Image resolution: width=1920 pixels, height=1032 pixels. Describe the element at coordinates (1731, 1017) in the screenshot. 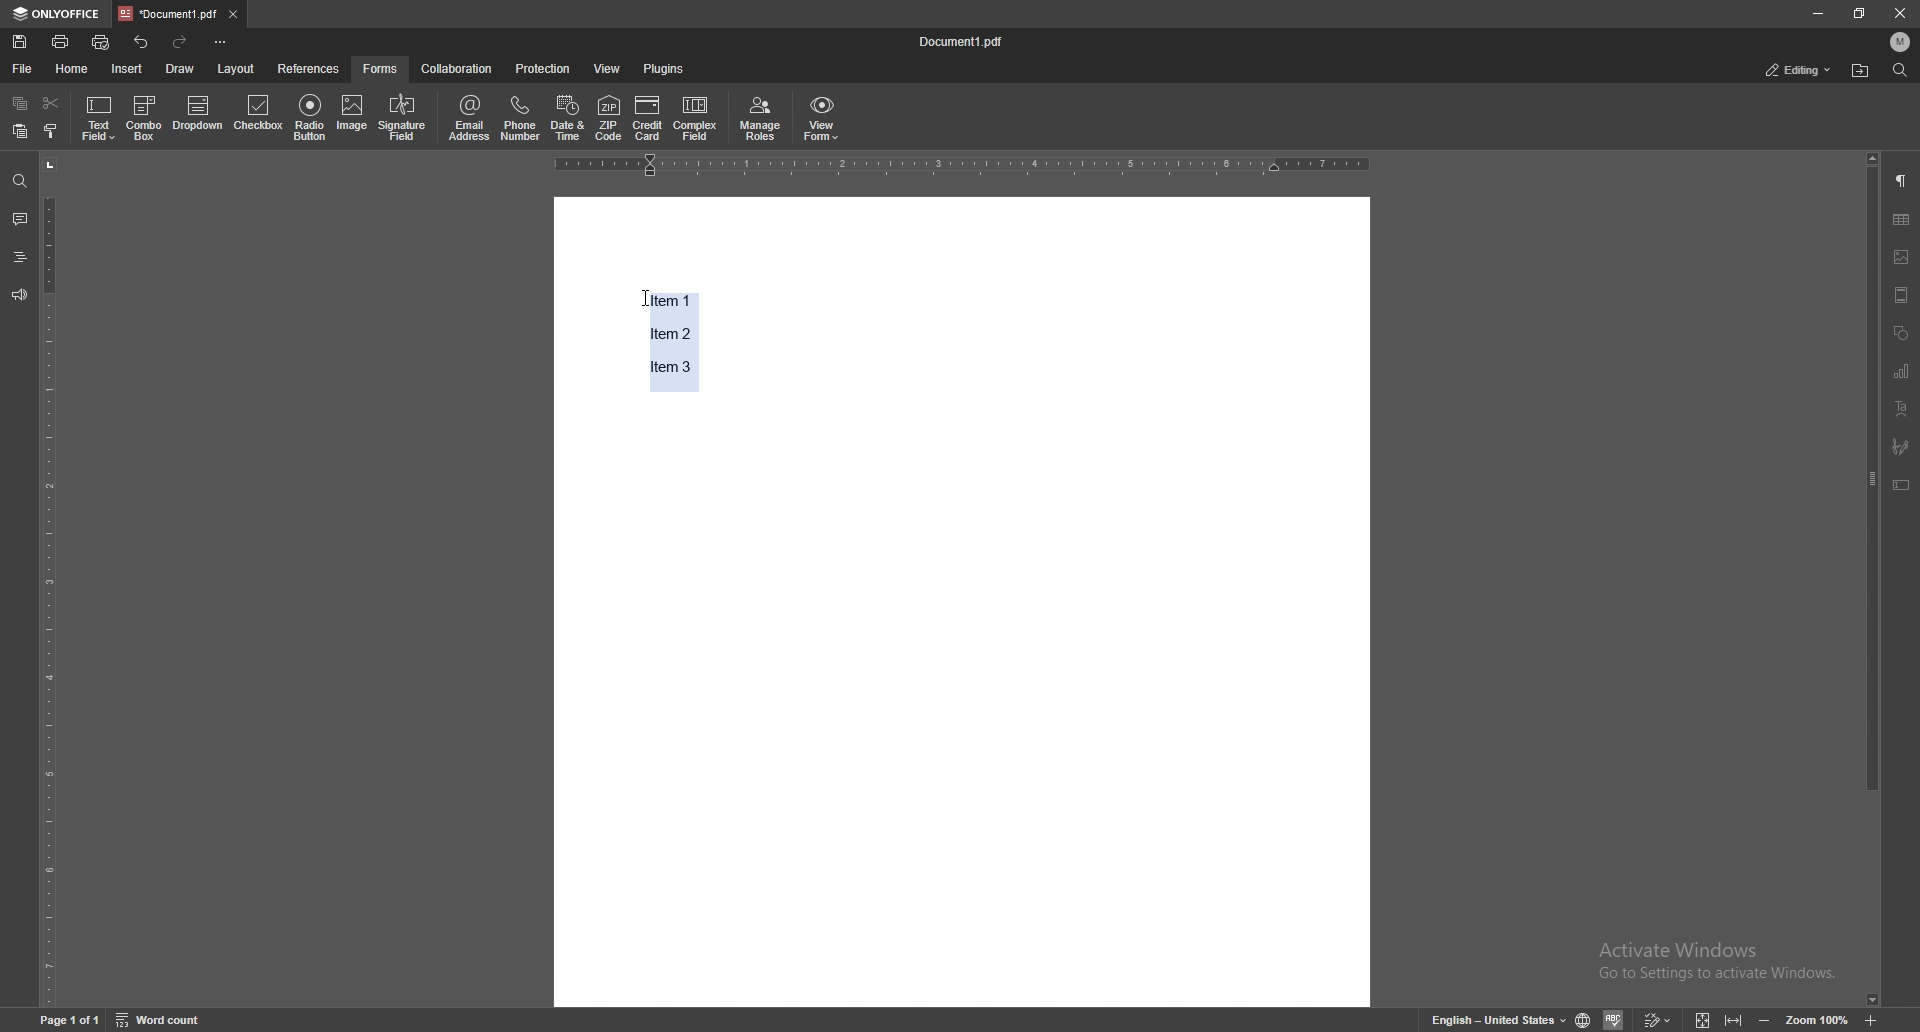

I see `fit to width` at that location.